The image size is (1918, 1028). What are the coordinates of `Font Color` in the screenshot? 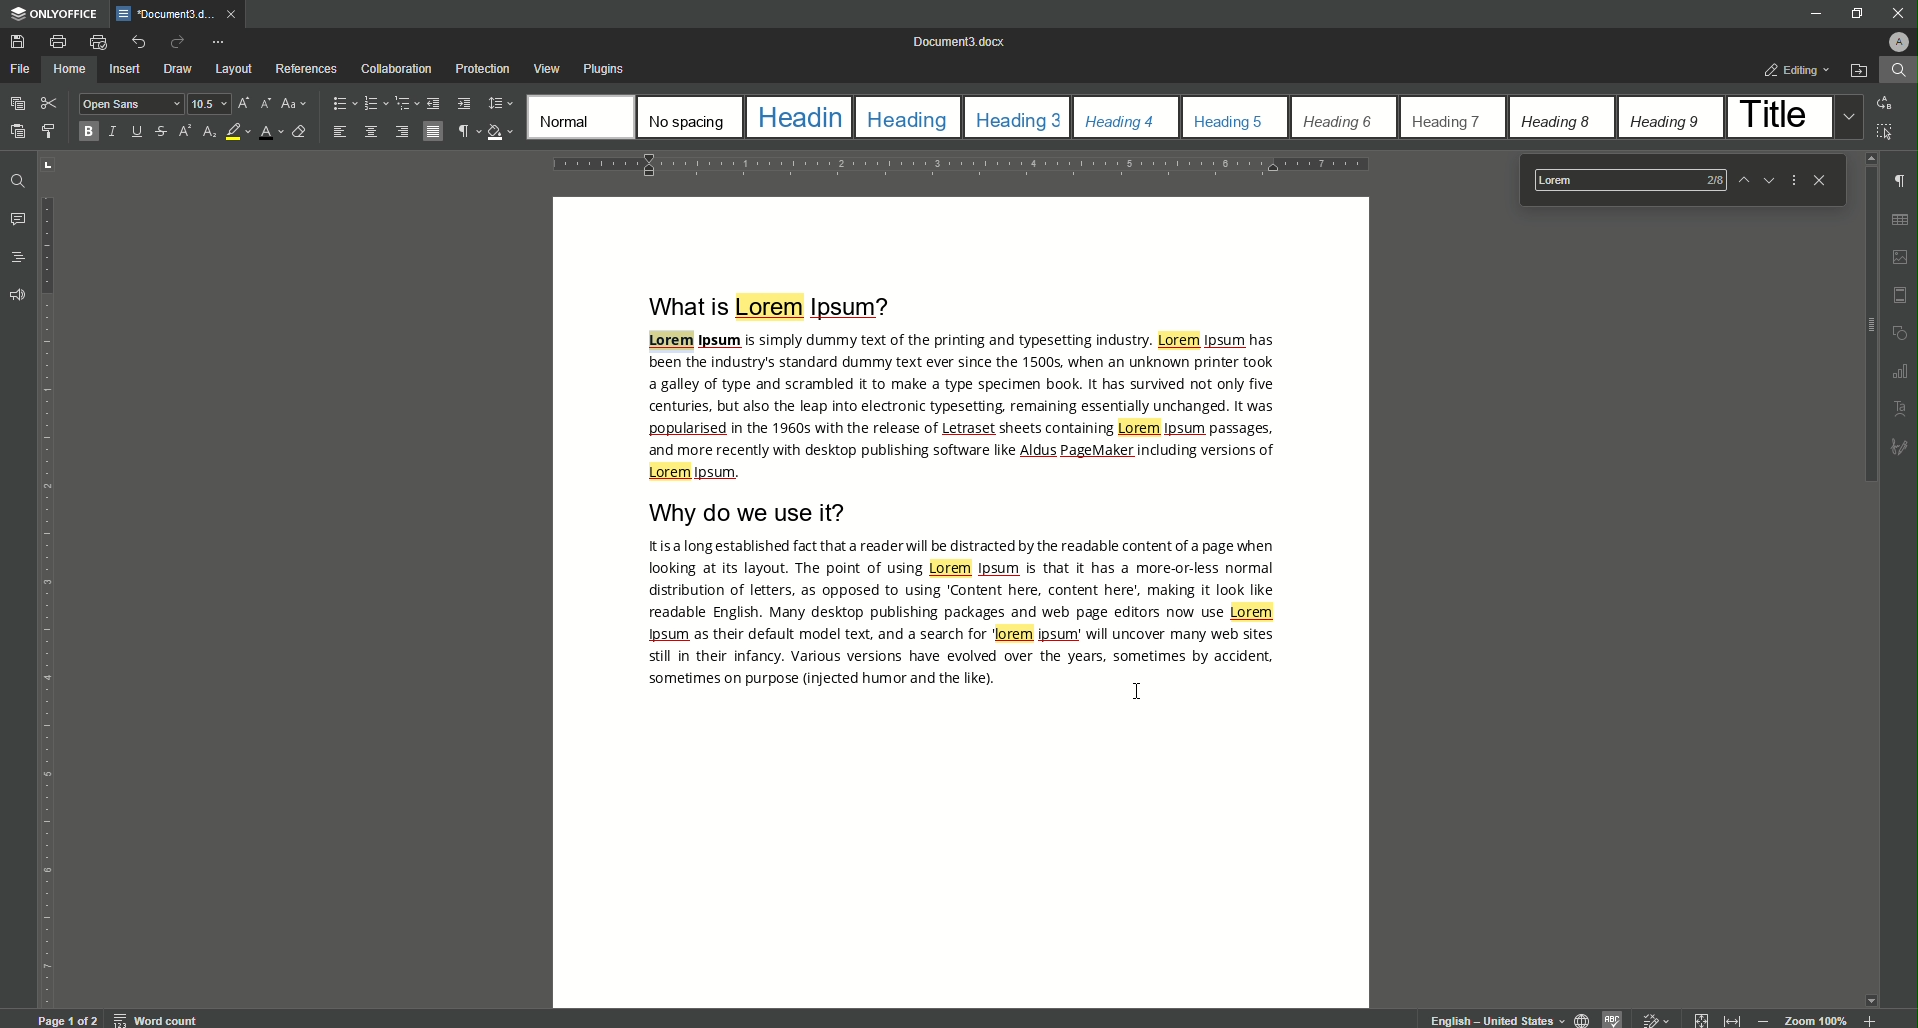 It's located at (265, 132).